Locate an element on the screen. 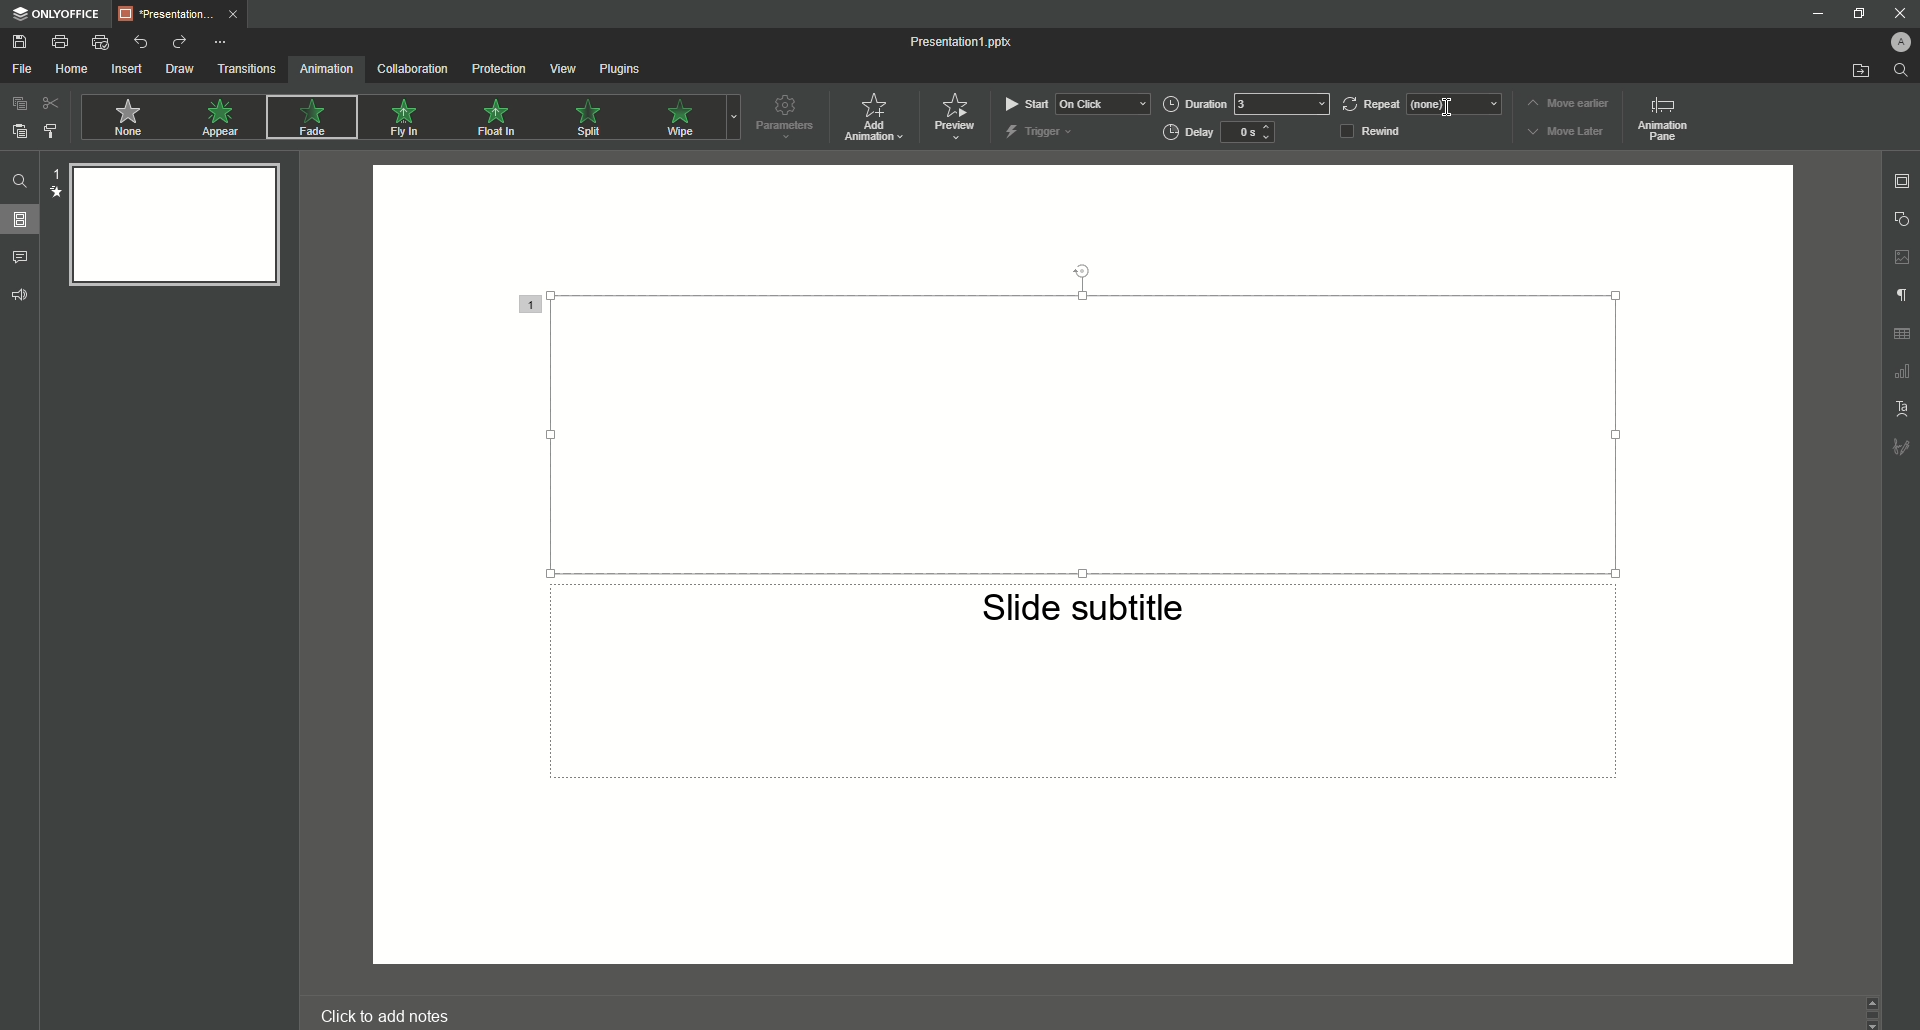  Move earlier is located at coordinates (1567, 103).